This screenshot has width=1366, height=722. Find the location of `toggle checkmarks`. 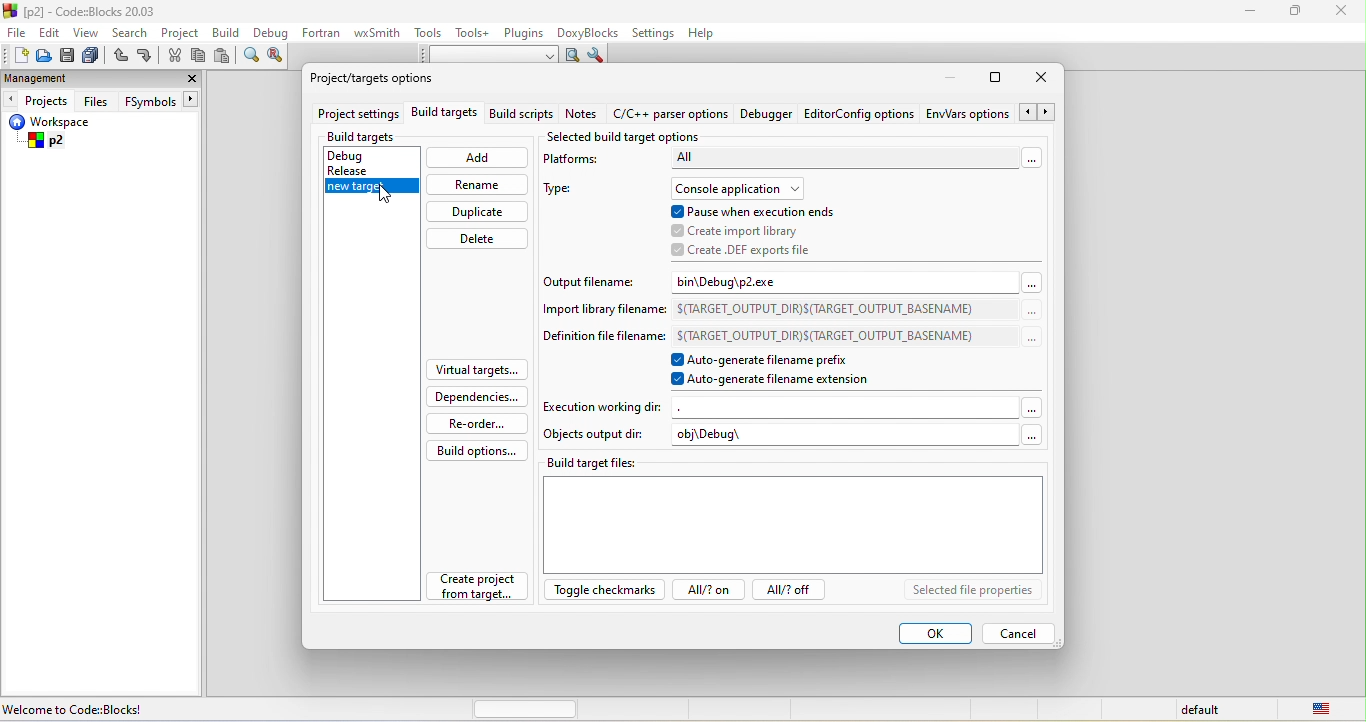

toggle checkmarks is located at coordinates (601, 593).